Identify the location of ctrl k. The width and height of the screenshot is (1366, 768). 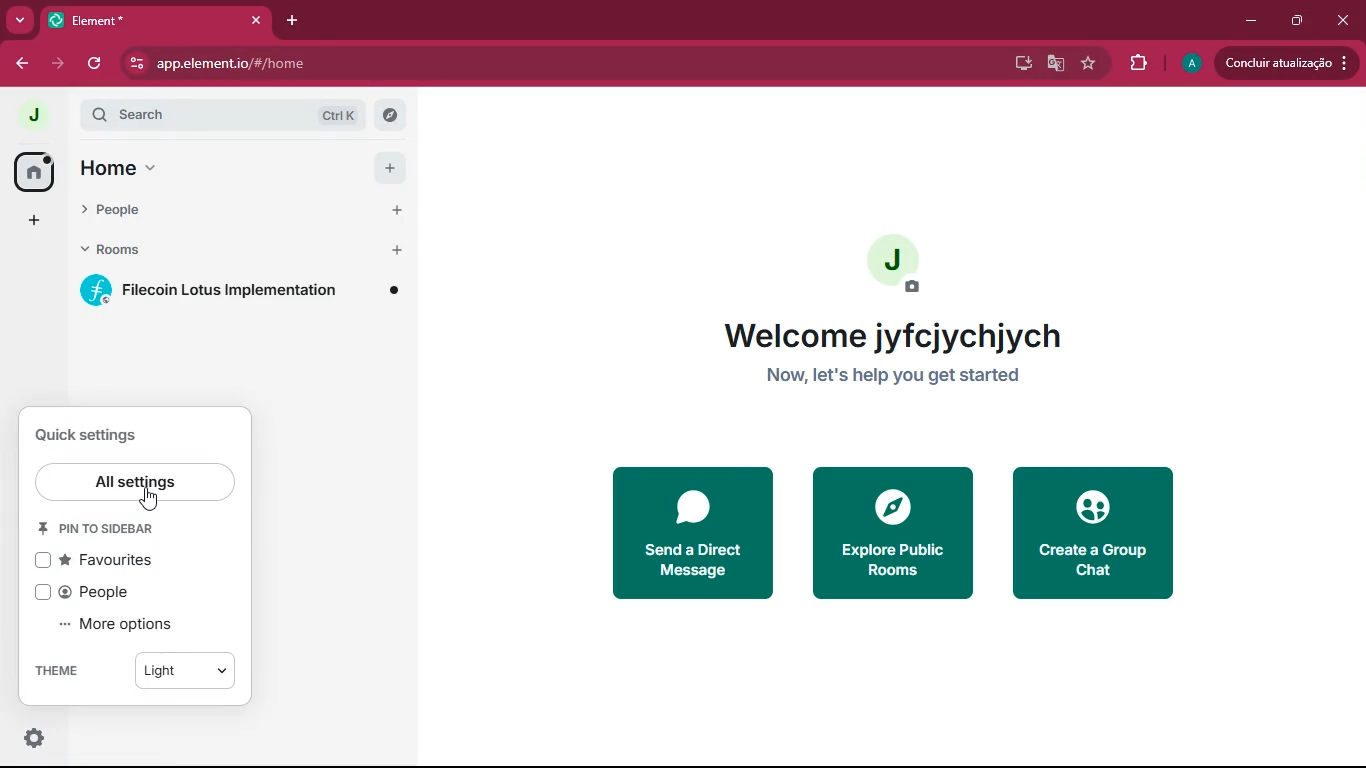
(342, 115).